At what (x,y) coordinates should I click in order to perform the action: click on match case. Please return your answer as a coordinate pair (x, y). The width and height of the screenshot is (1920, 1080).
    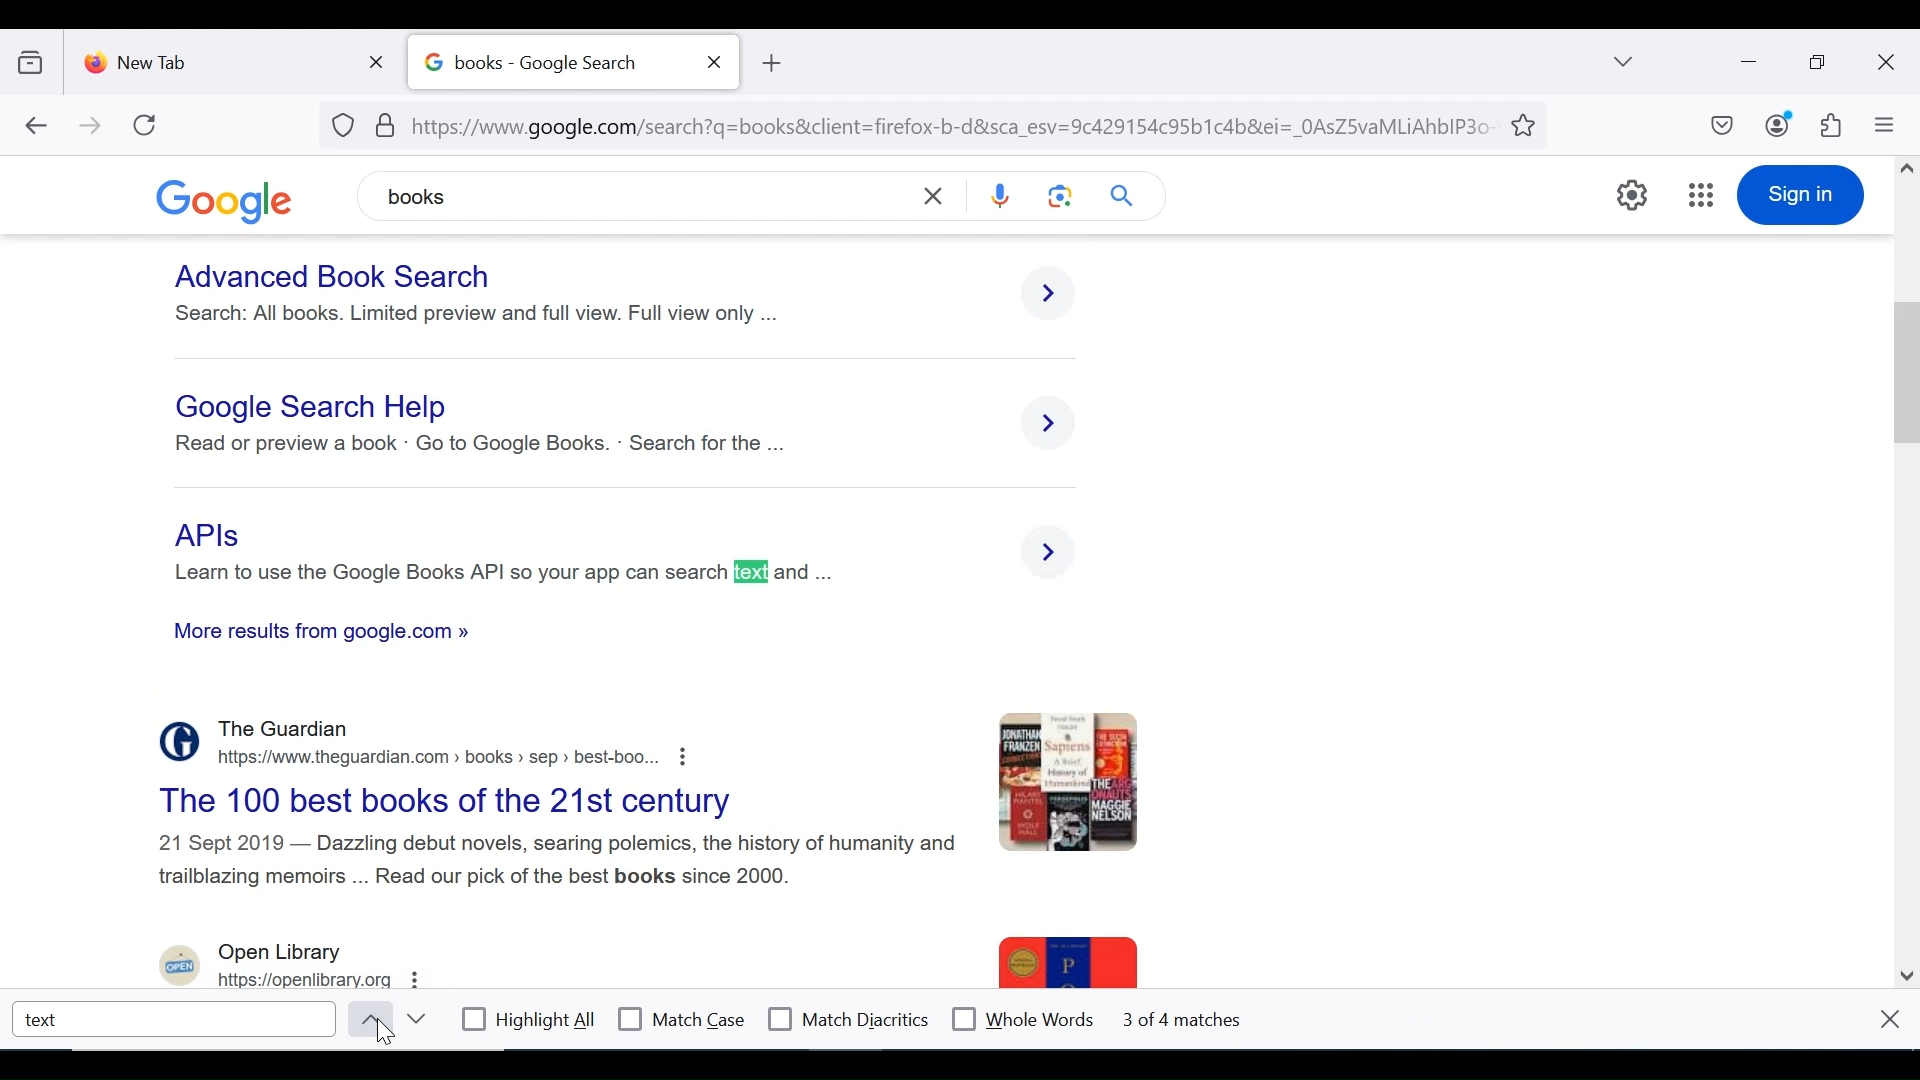
    Looking at the image, I should click on (683, 1019).